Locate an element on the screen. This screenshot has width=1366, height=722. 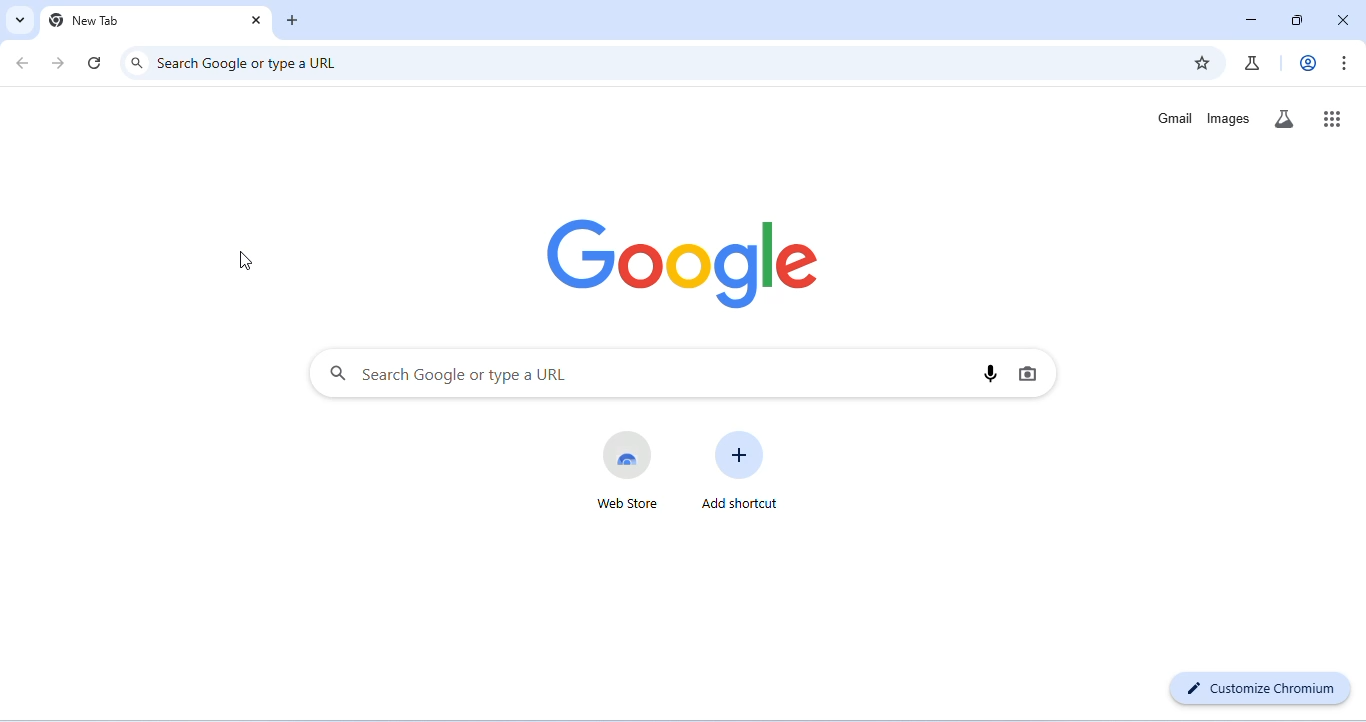
search icon is located at coordinates (137, 62).